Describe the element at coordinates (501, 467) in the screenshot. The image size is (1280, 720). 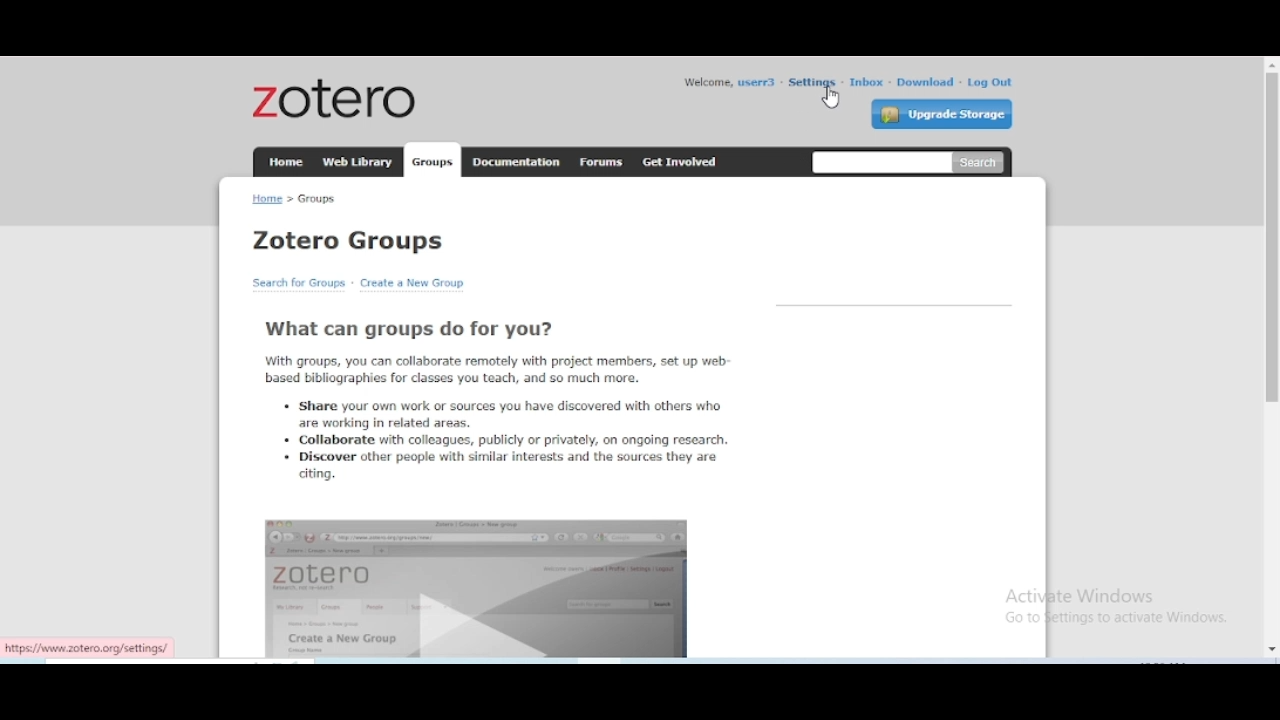
I see `+ Discover other people with similar interests and the sources they are citing.` at that location.